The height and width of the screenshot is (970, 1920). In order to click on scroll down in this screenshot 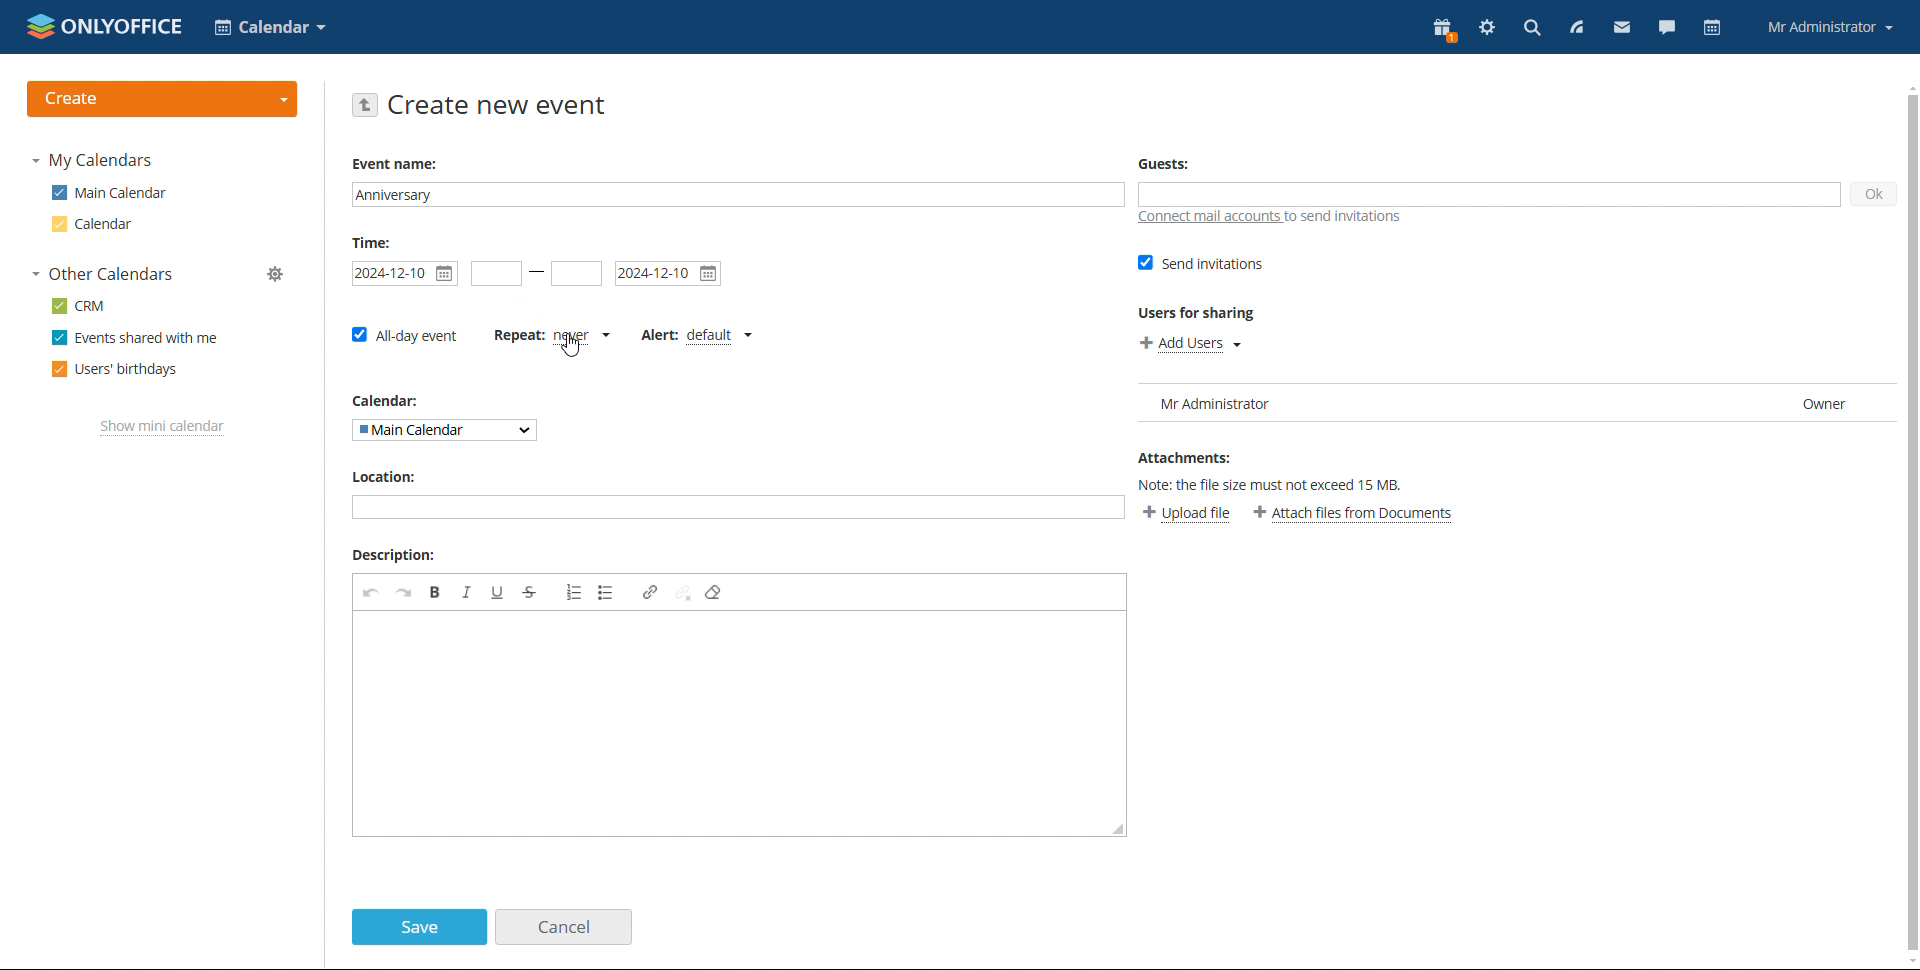, I will do `click(1908, 962)`.